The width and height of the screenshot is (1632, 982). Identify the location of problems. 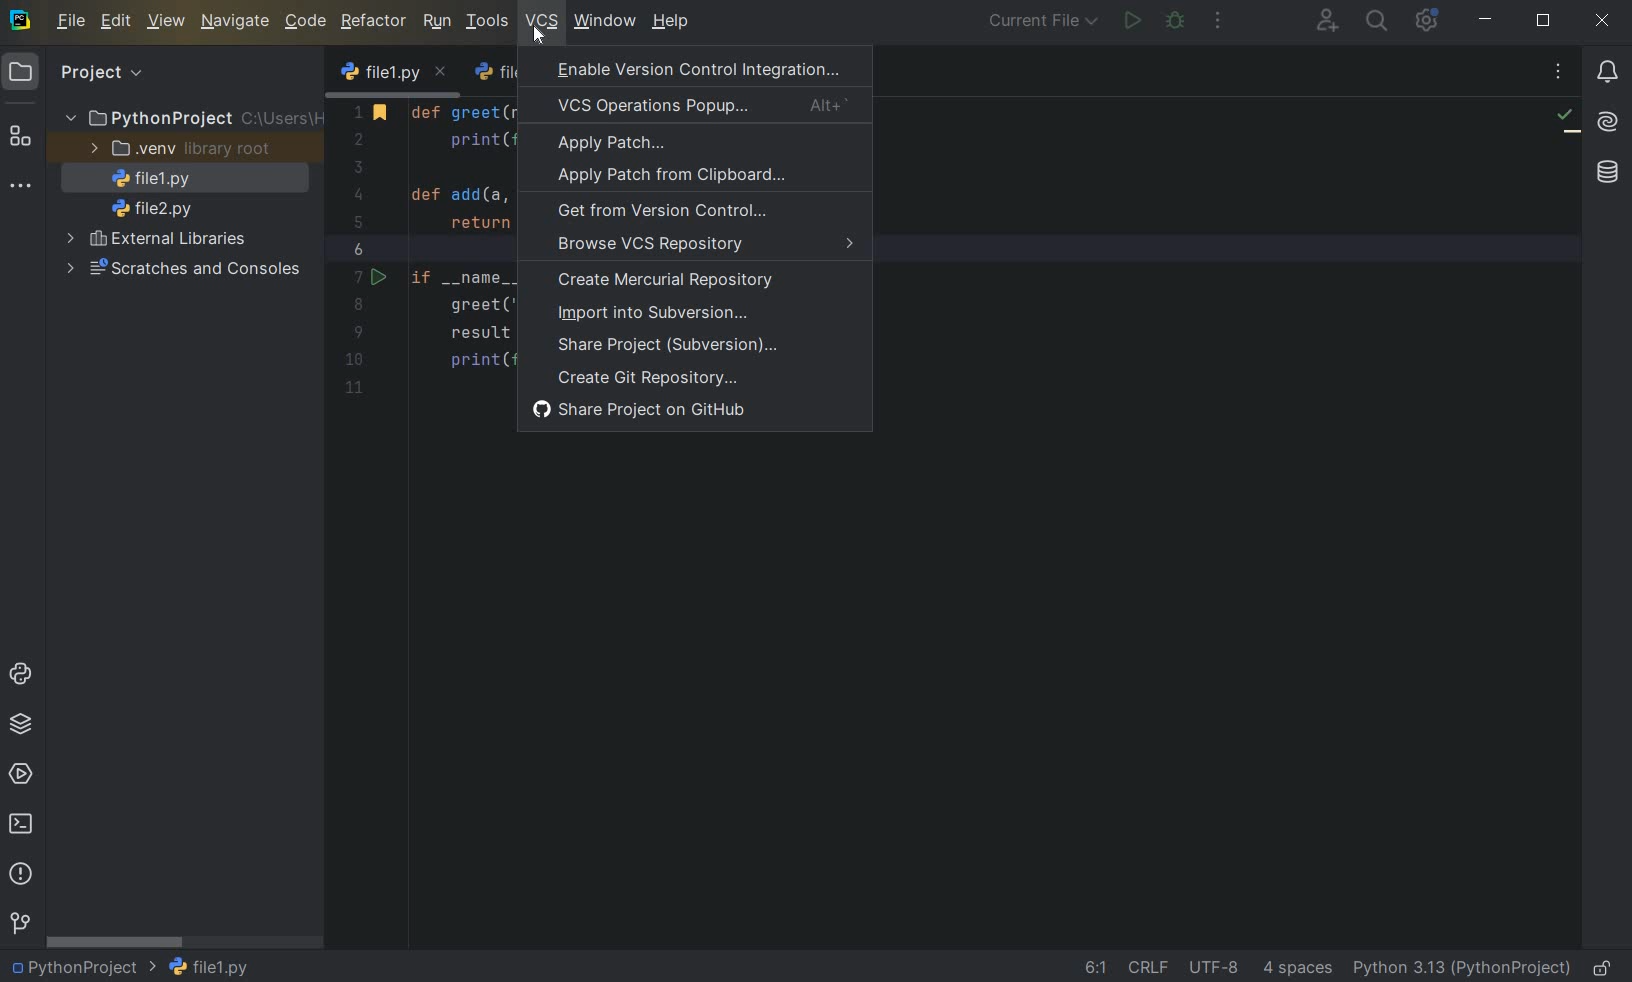
(21, 874).